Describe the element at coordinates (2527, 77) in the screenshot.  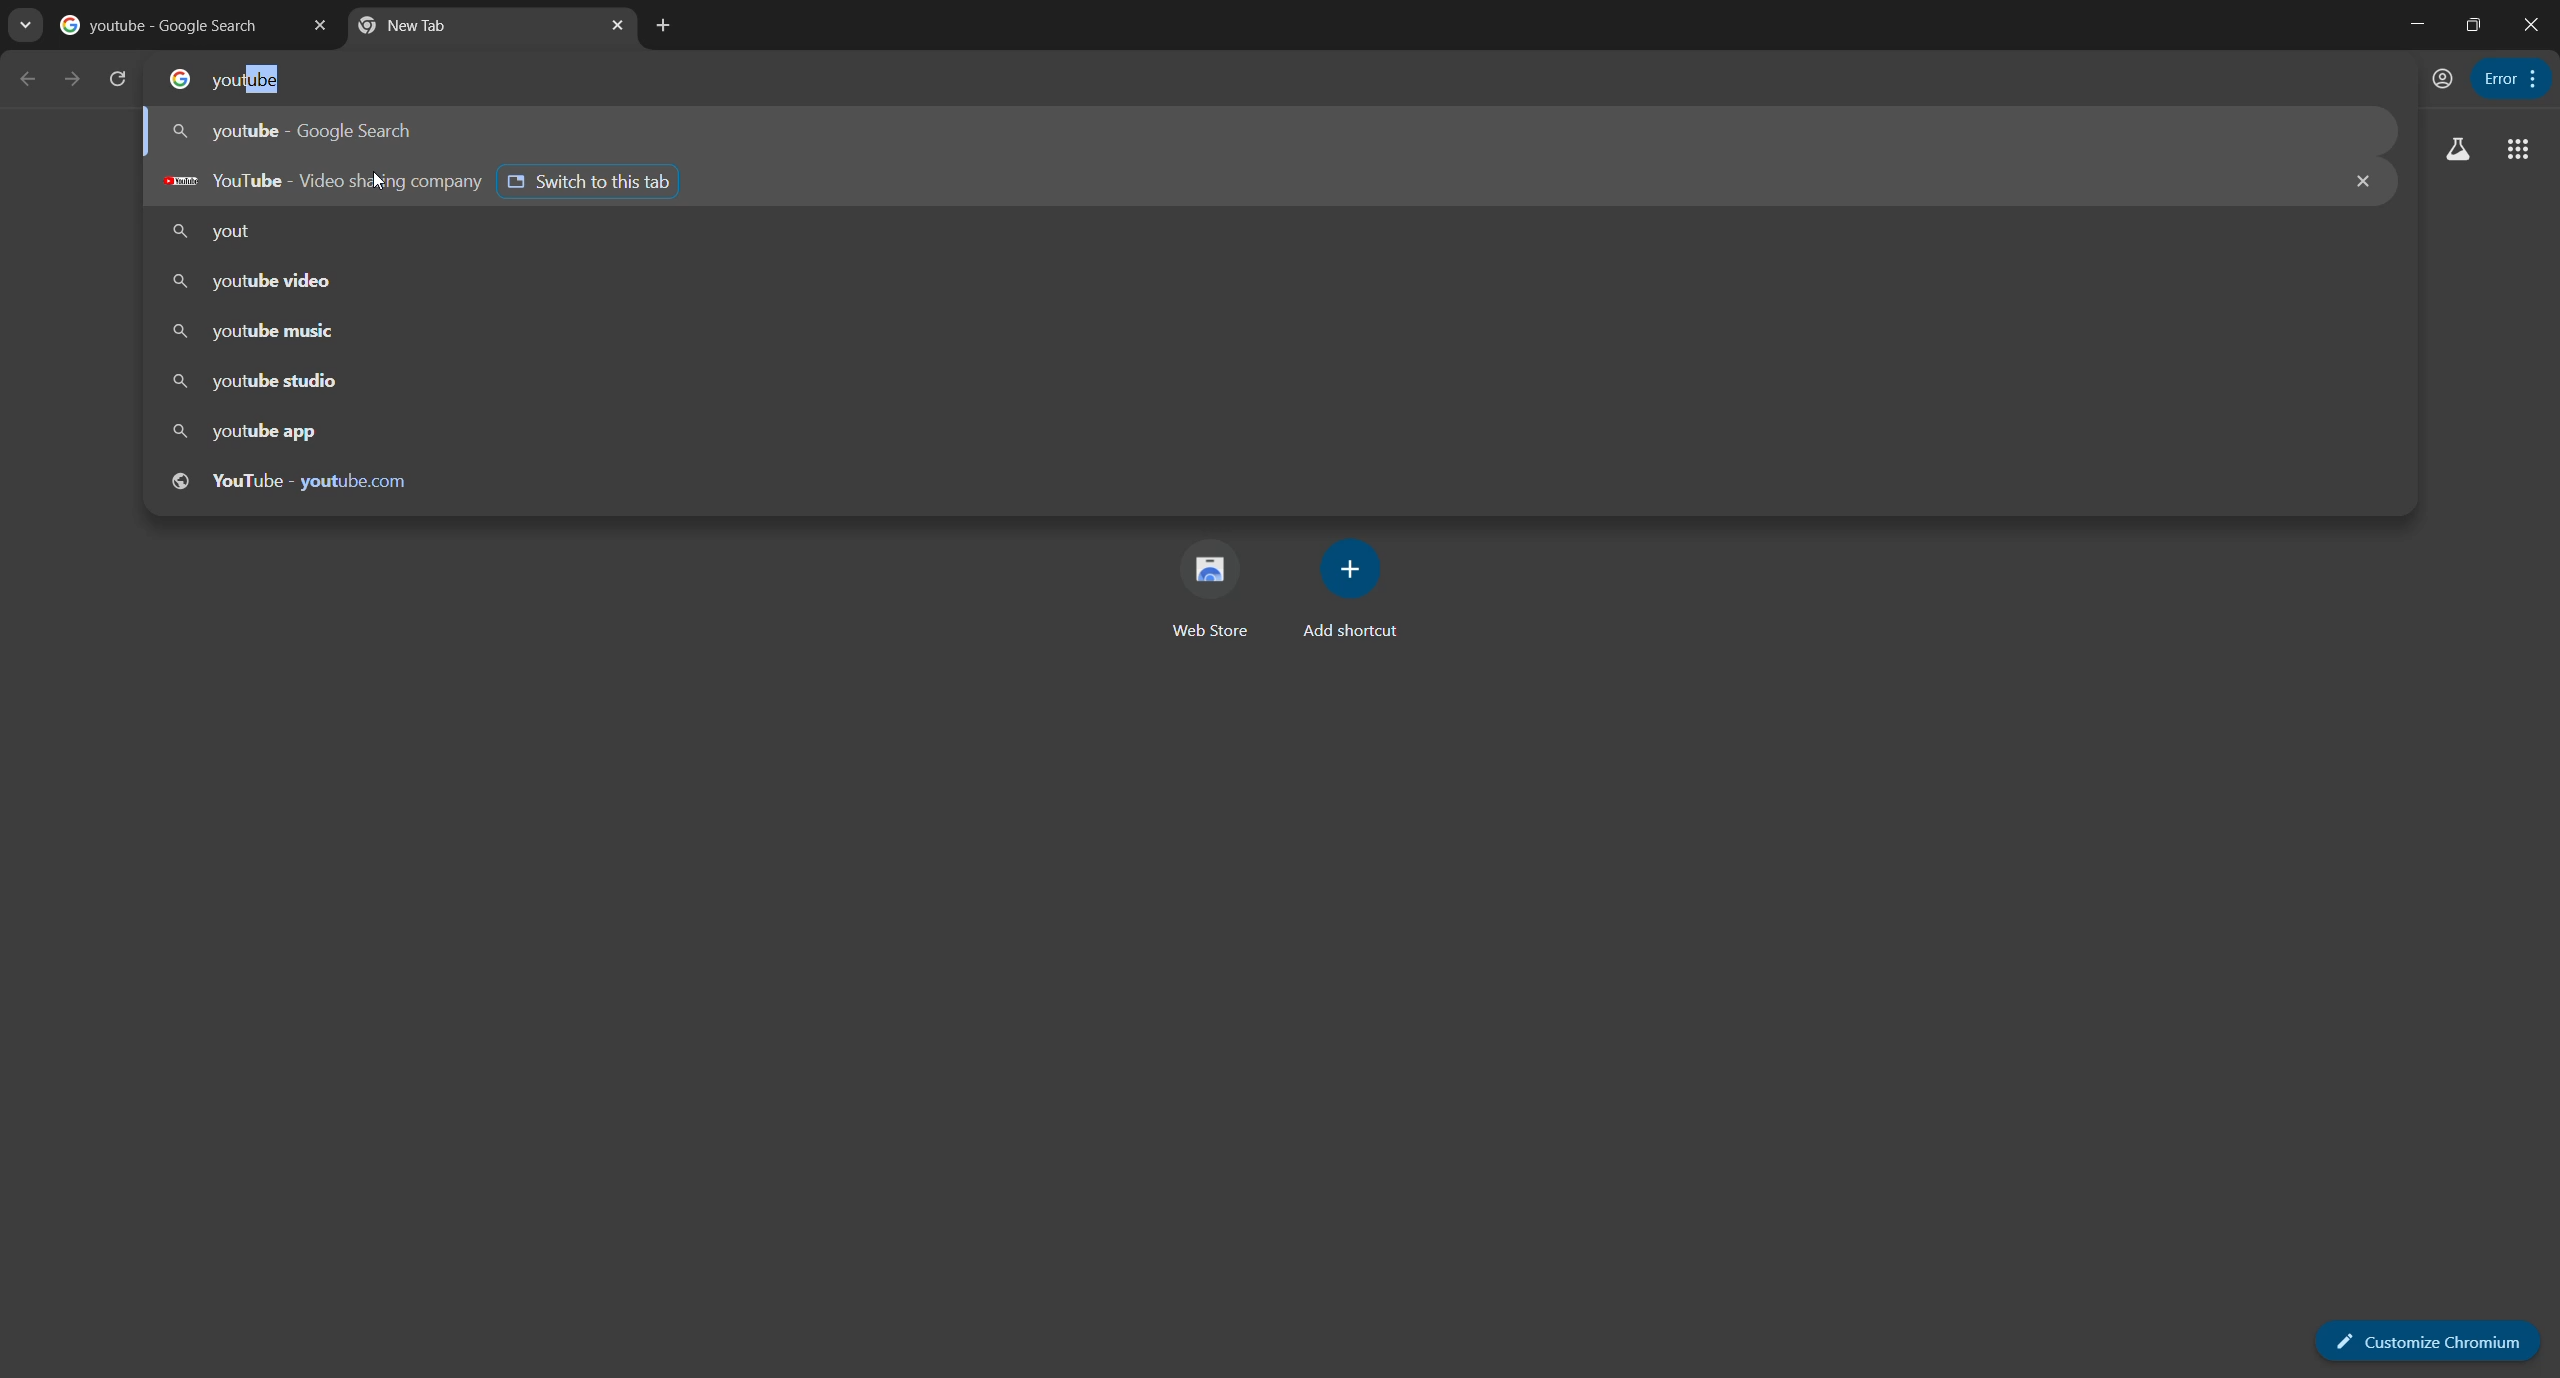
I see `customize chromium` at that location.